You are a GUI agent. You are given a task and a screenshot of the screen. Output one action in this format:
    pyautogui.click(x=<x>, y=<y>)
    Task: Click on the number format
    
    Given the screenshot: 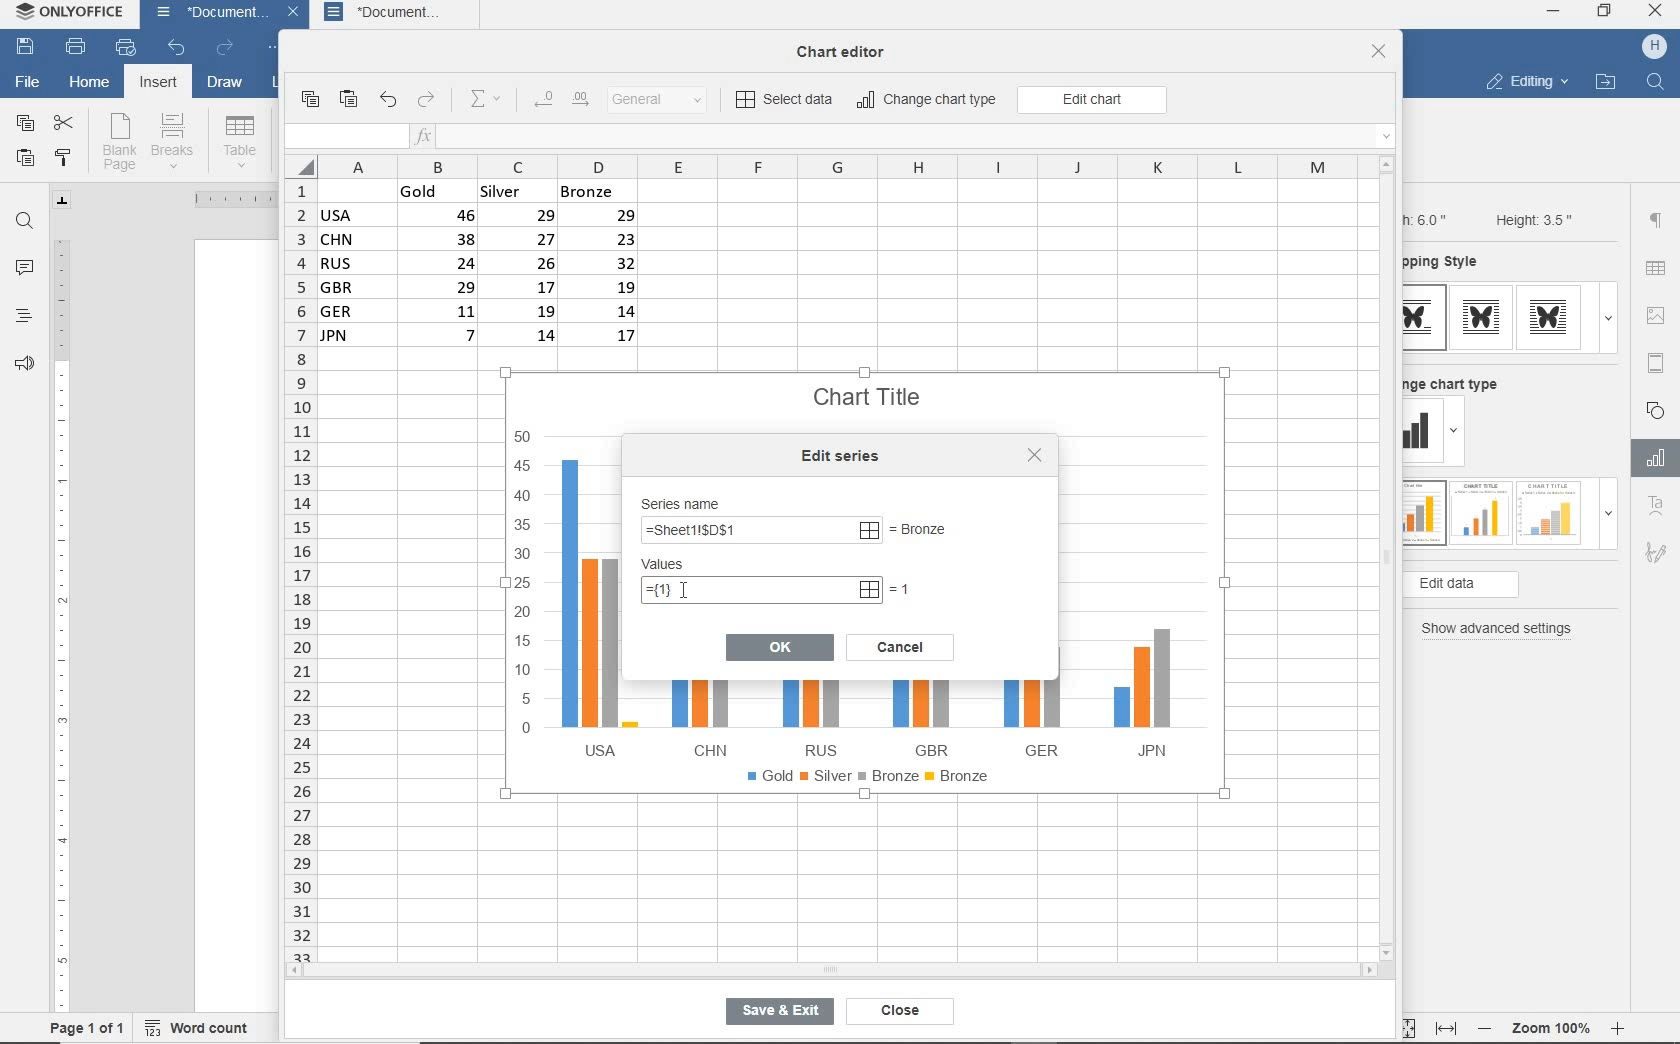 What is the action you would take?
    pyautogui.click(x=665, y=101)
    